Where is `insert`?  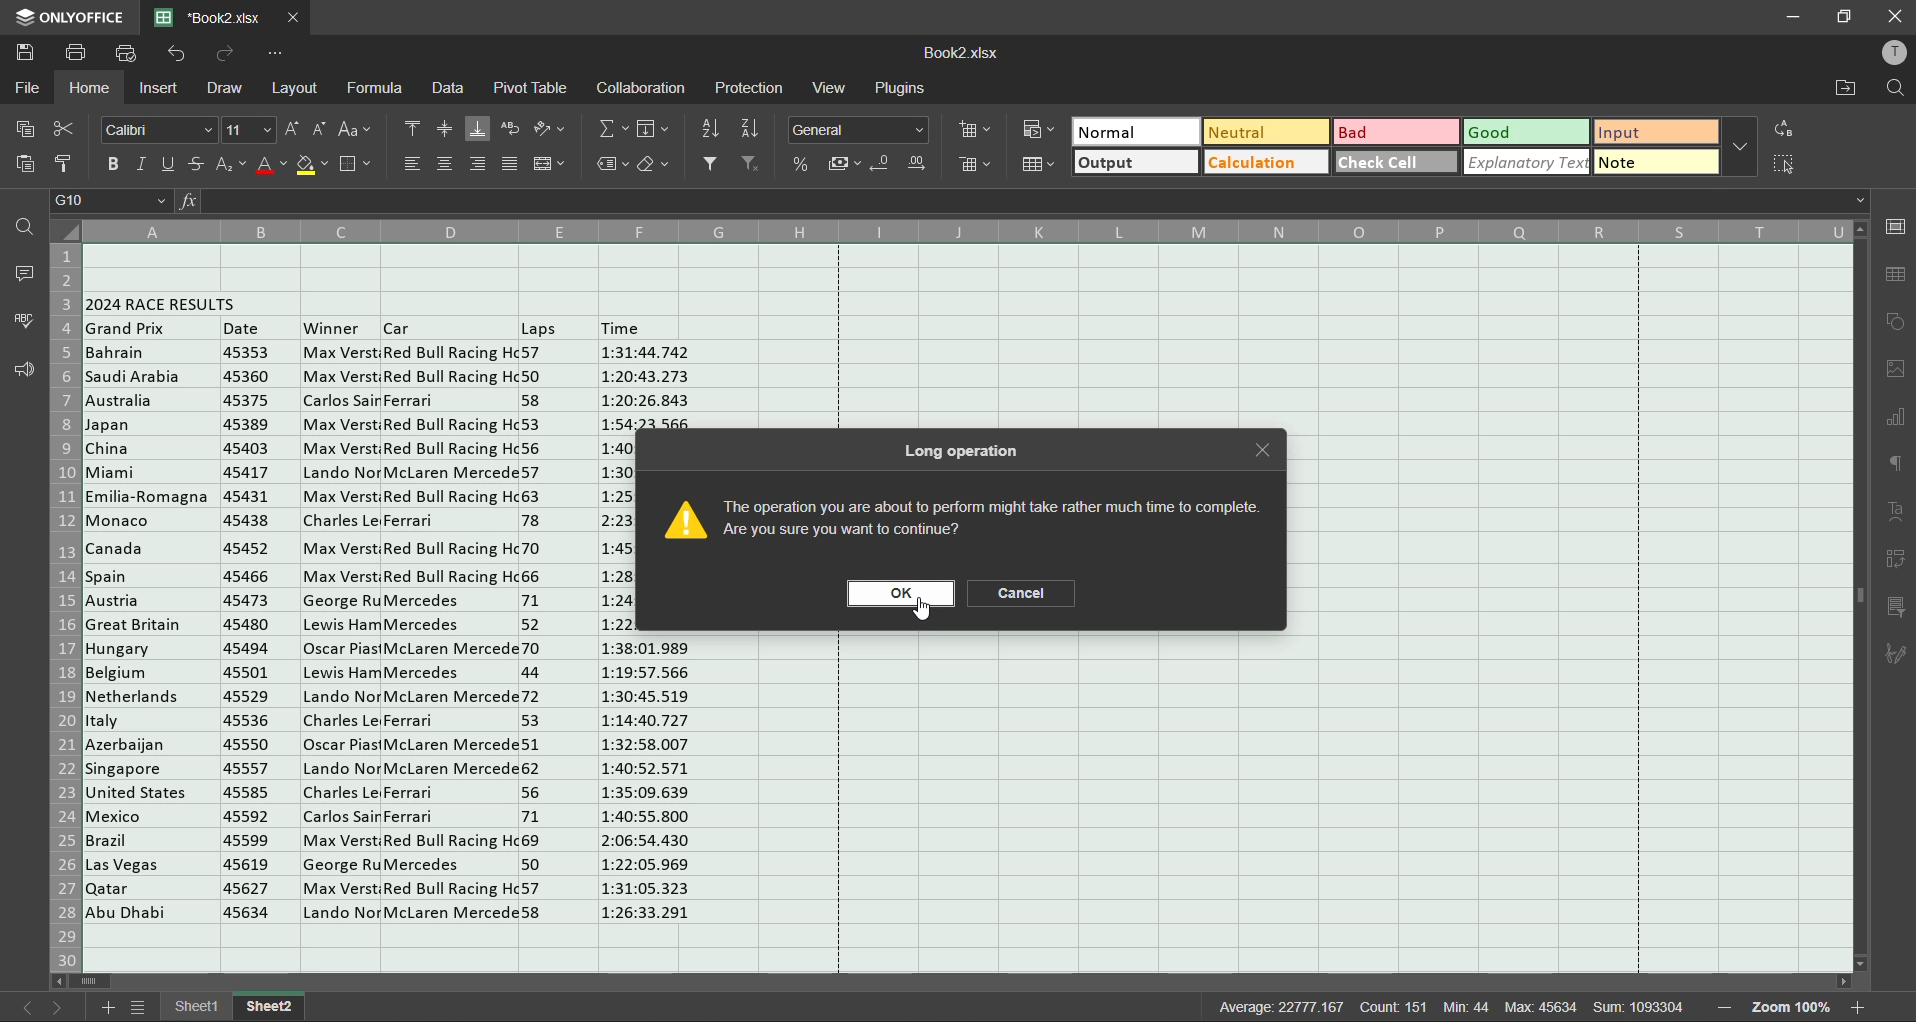
insert is located at coordinates (164, 89).